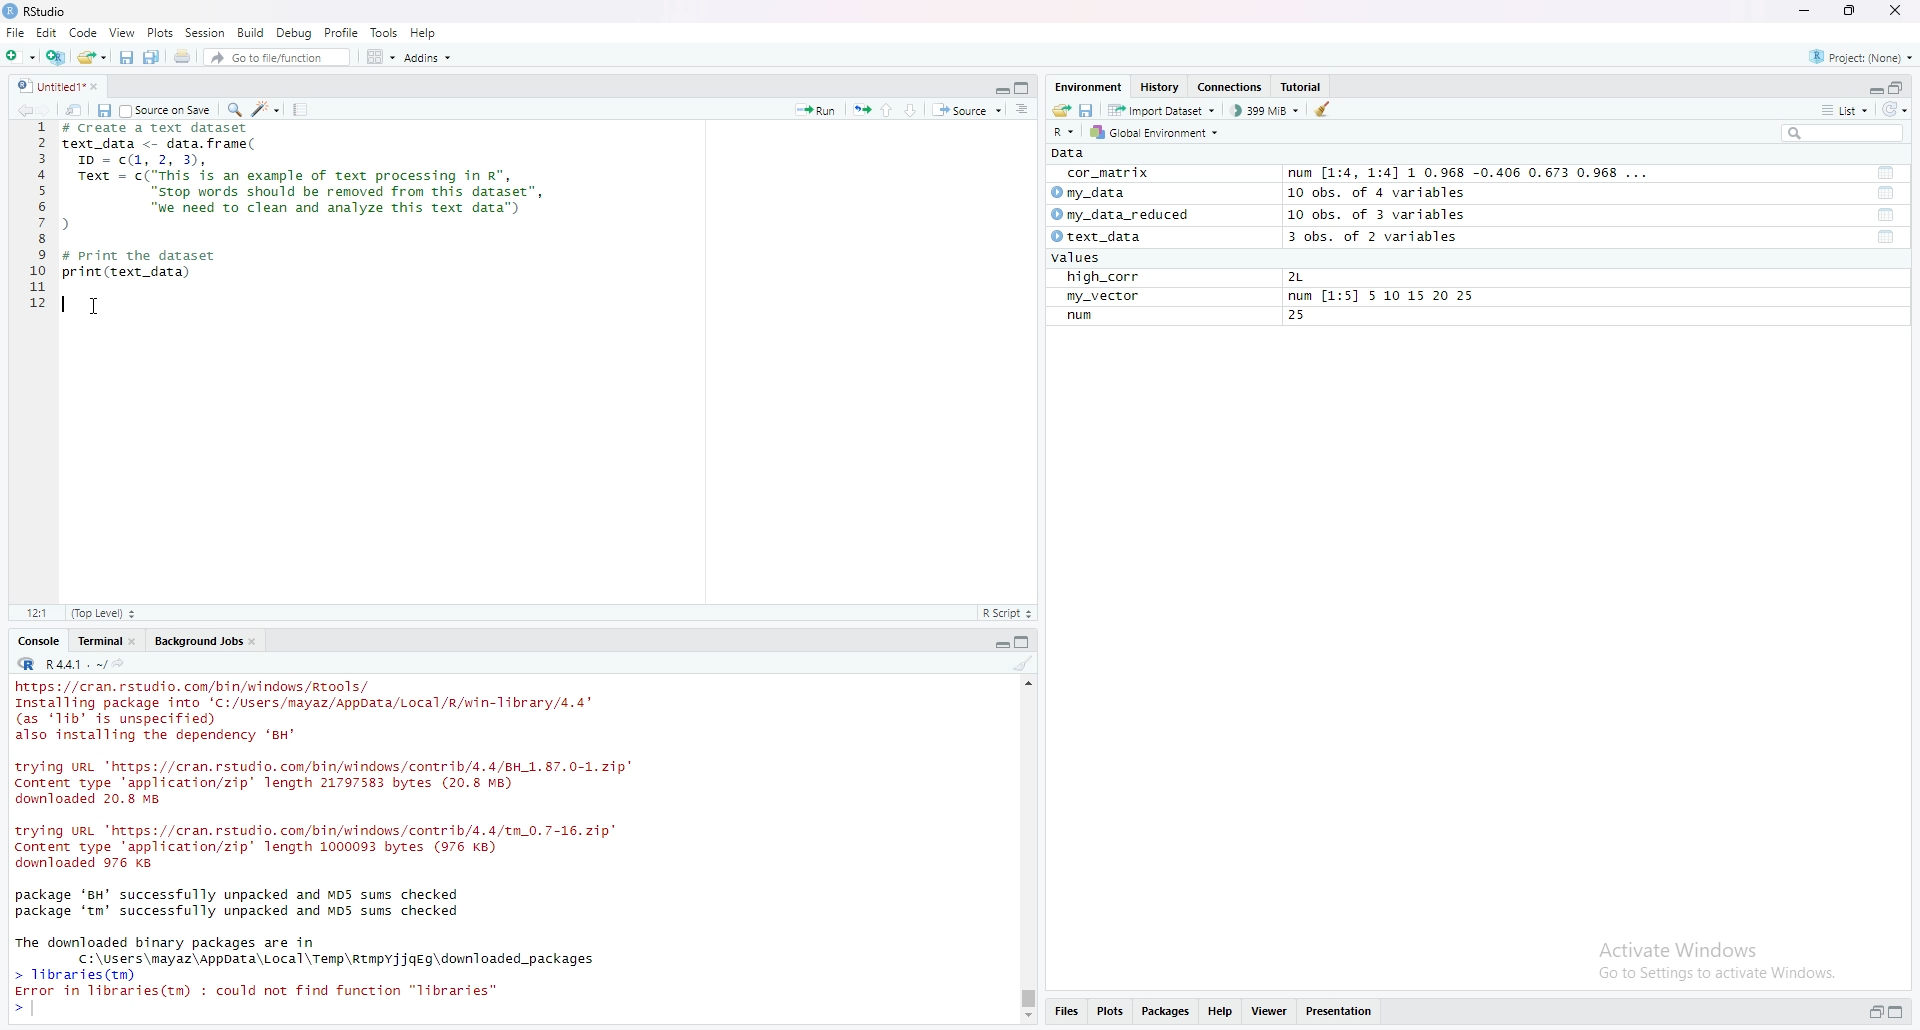  I want to click on  my data, so click(1090, 191).